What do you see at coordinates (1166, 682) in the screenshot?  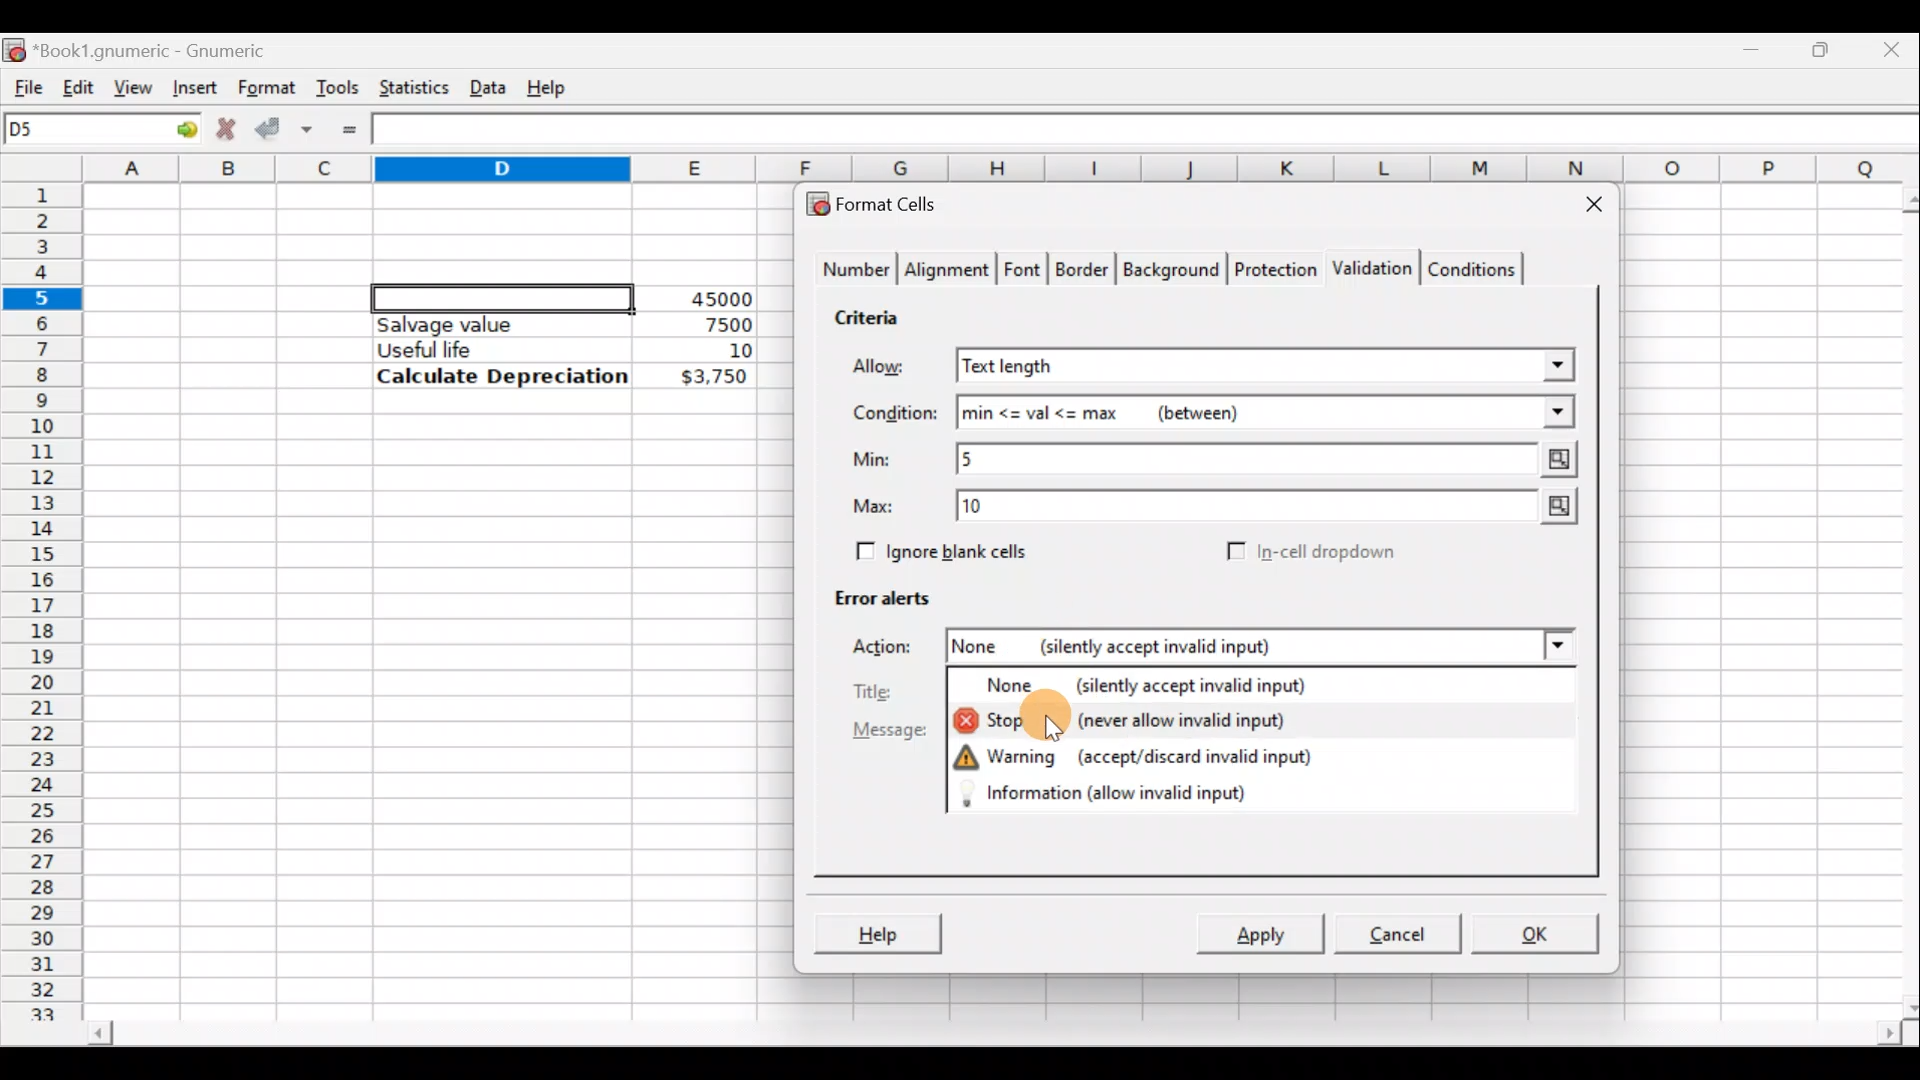 I see `None (silently accept invalid input)` at bounding box center [1166, 682].